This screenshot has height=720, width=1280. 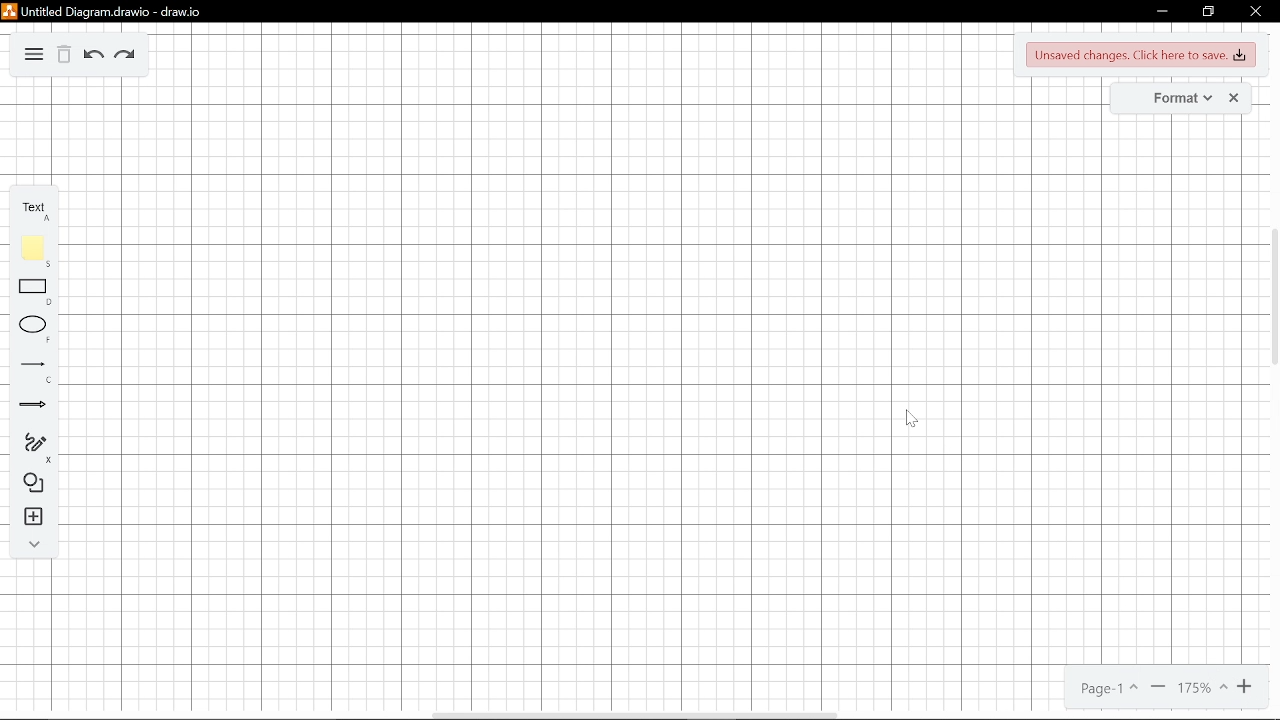 What do you see at coordinates (28, 371) in the screenshot?
I see `lines` at bounding box center [28, 371].